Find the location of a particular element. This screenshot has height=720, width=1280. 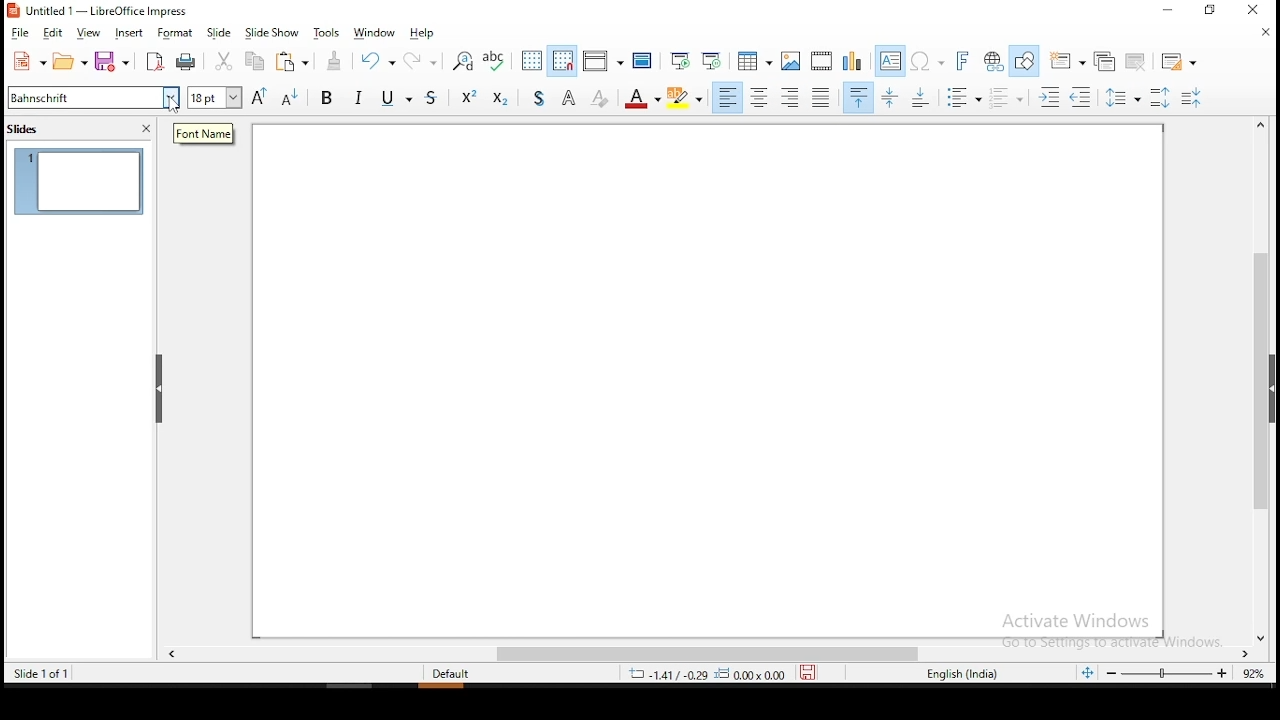

find and replace is located at coordinates (459, 60).